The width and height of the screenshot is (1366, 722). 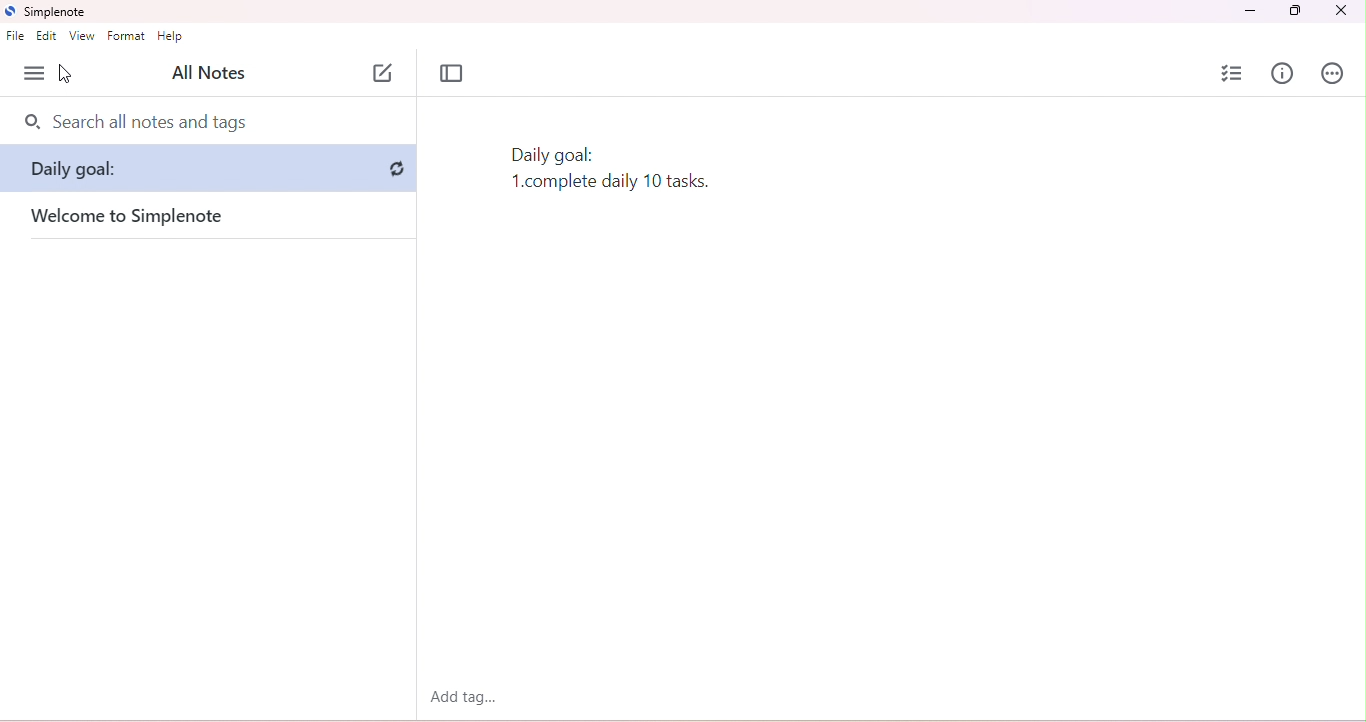 What do you see at coordinates (452, 74) in the screenshot?
I see `toggle focus mode` at bounding box center [452, 74].